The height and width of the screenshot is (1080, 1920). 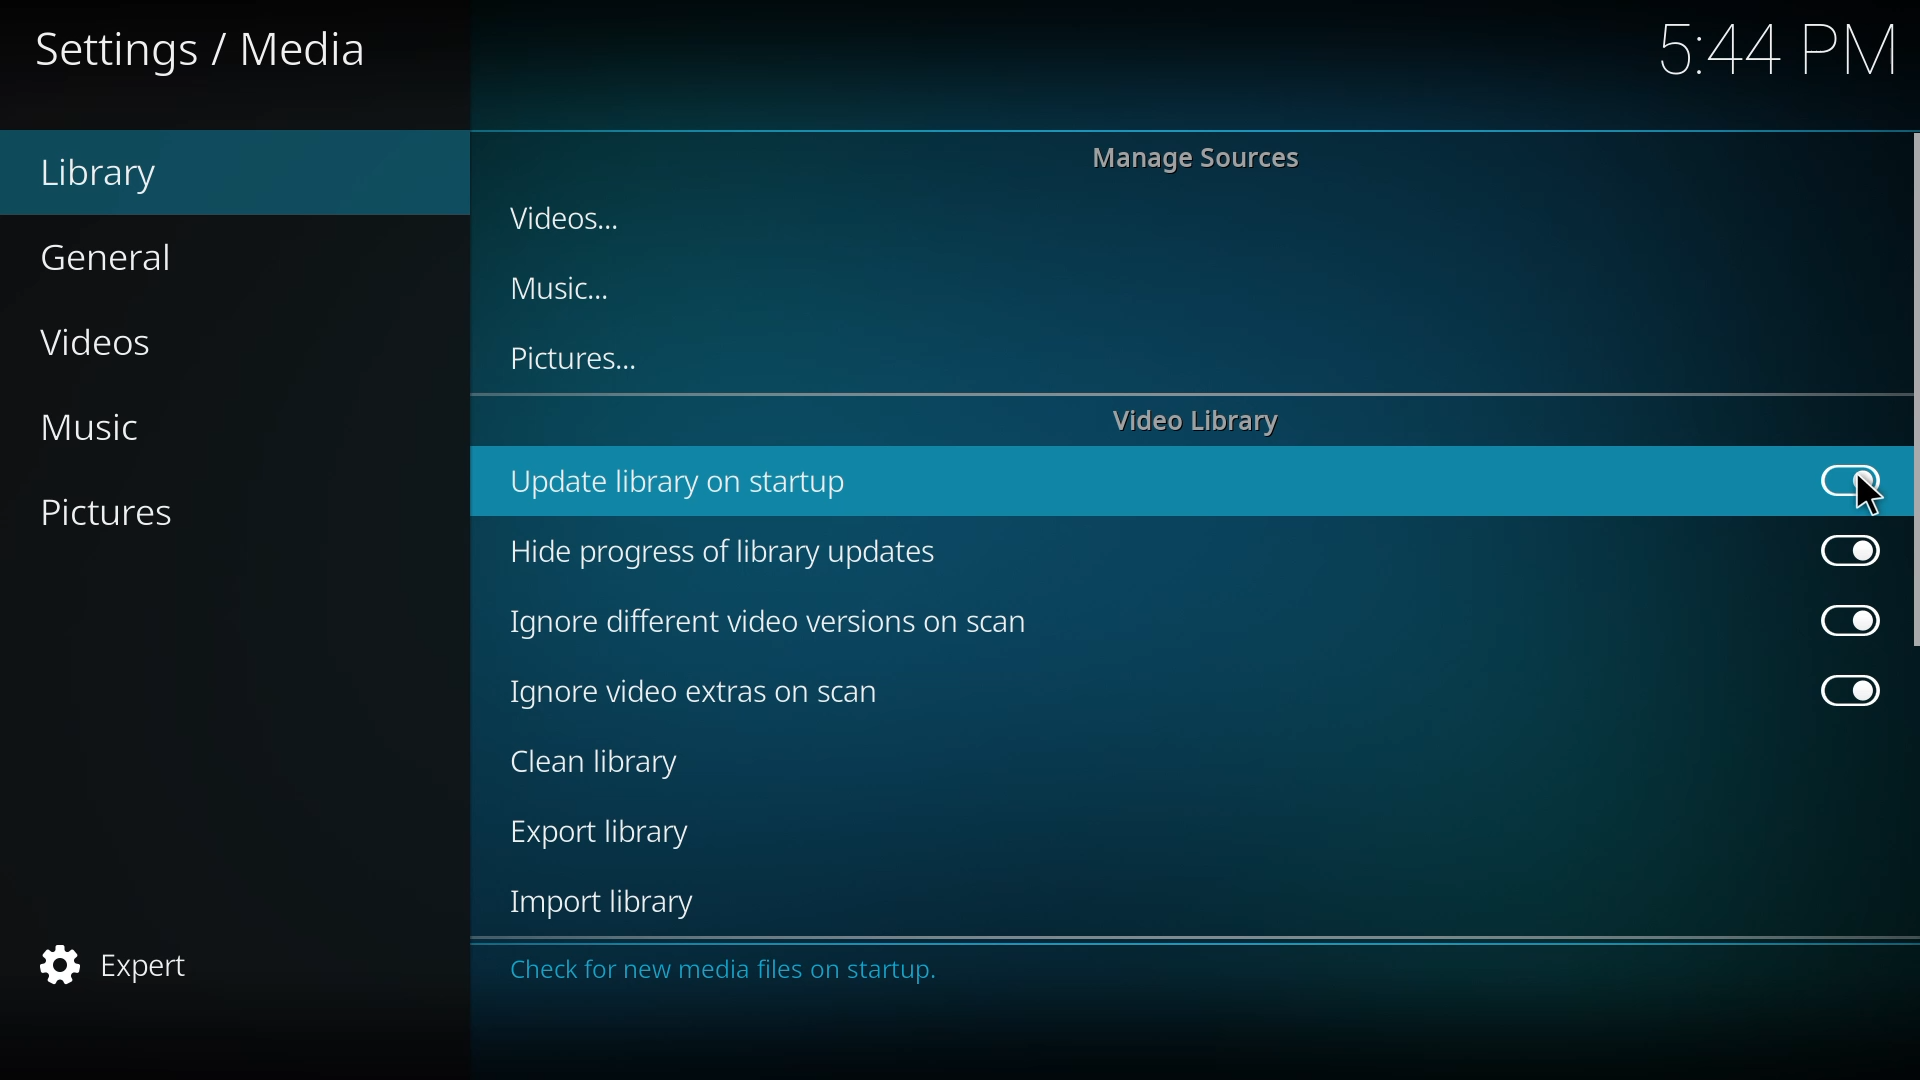 What do you see at coordinates (1192, 158) in the screenshot?
I see `manage sources` at bounding box center [1192, 158].